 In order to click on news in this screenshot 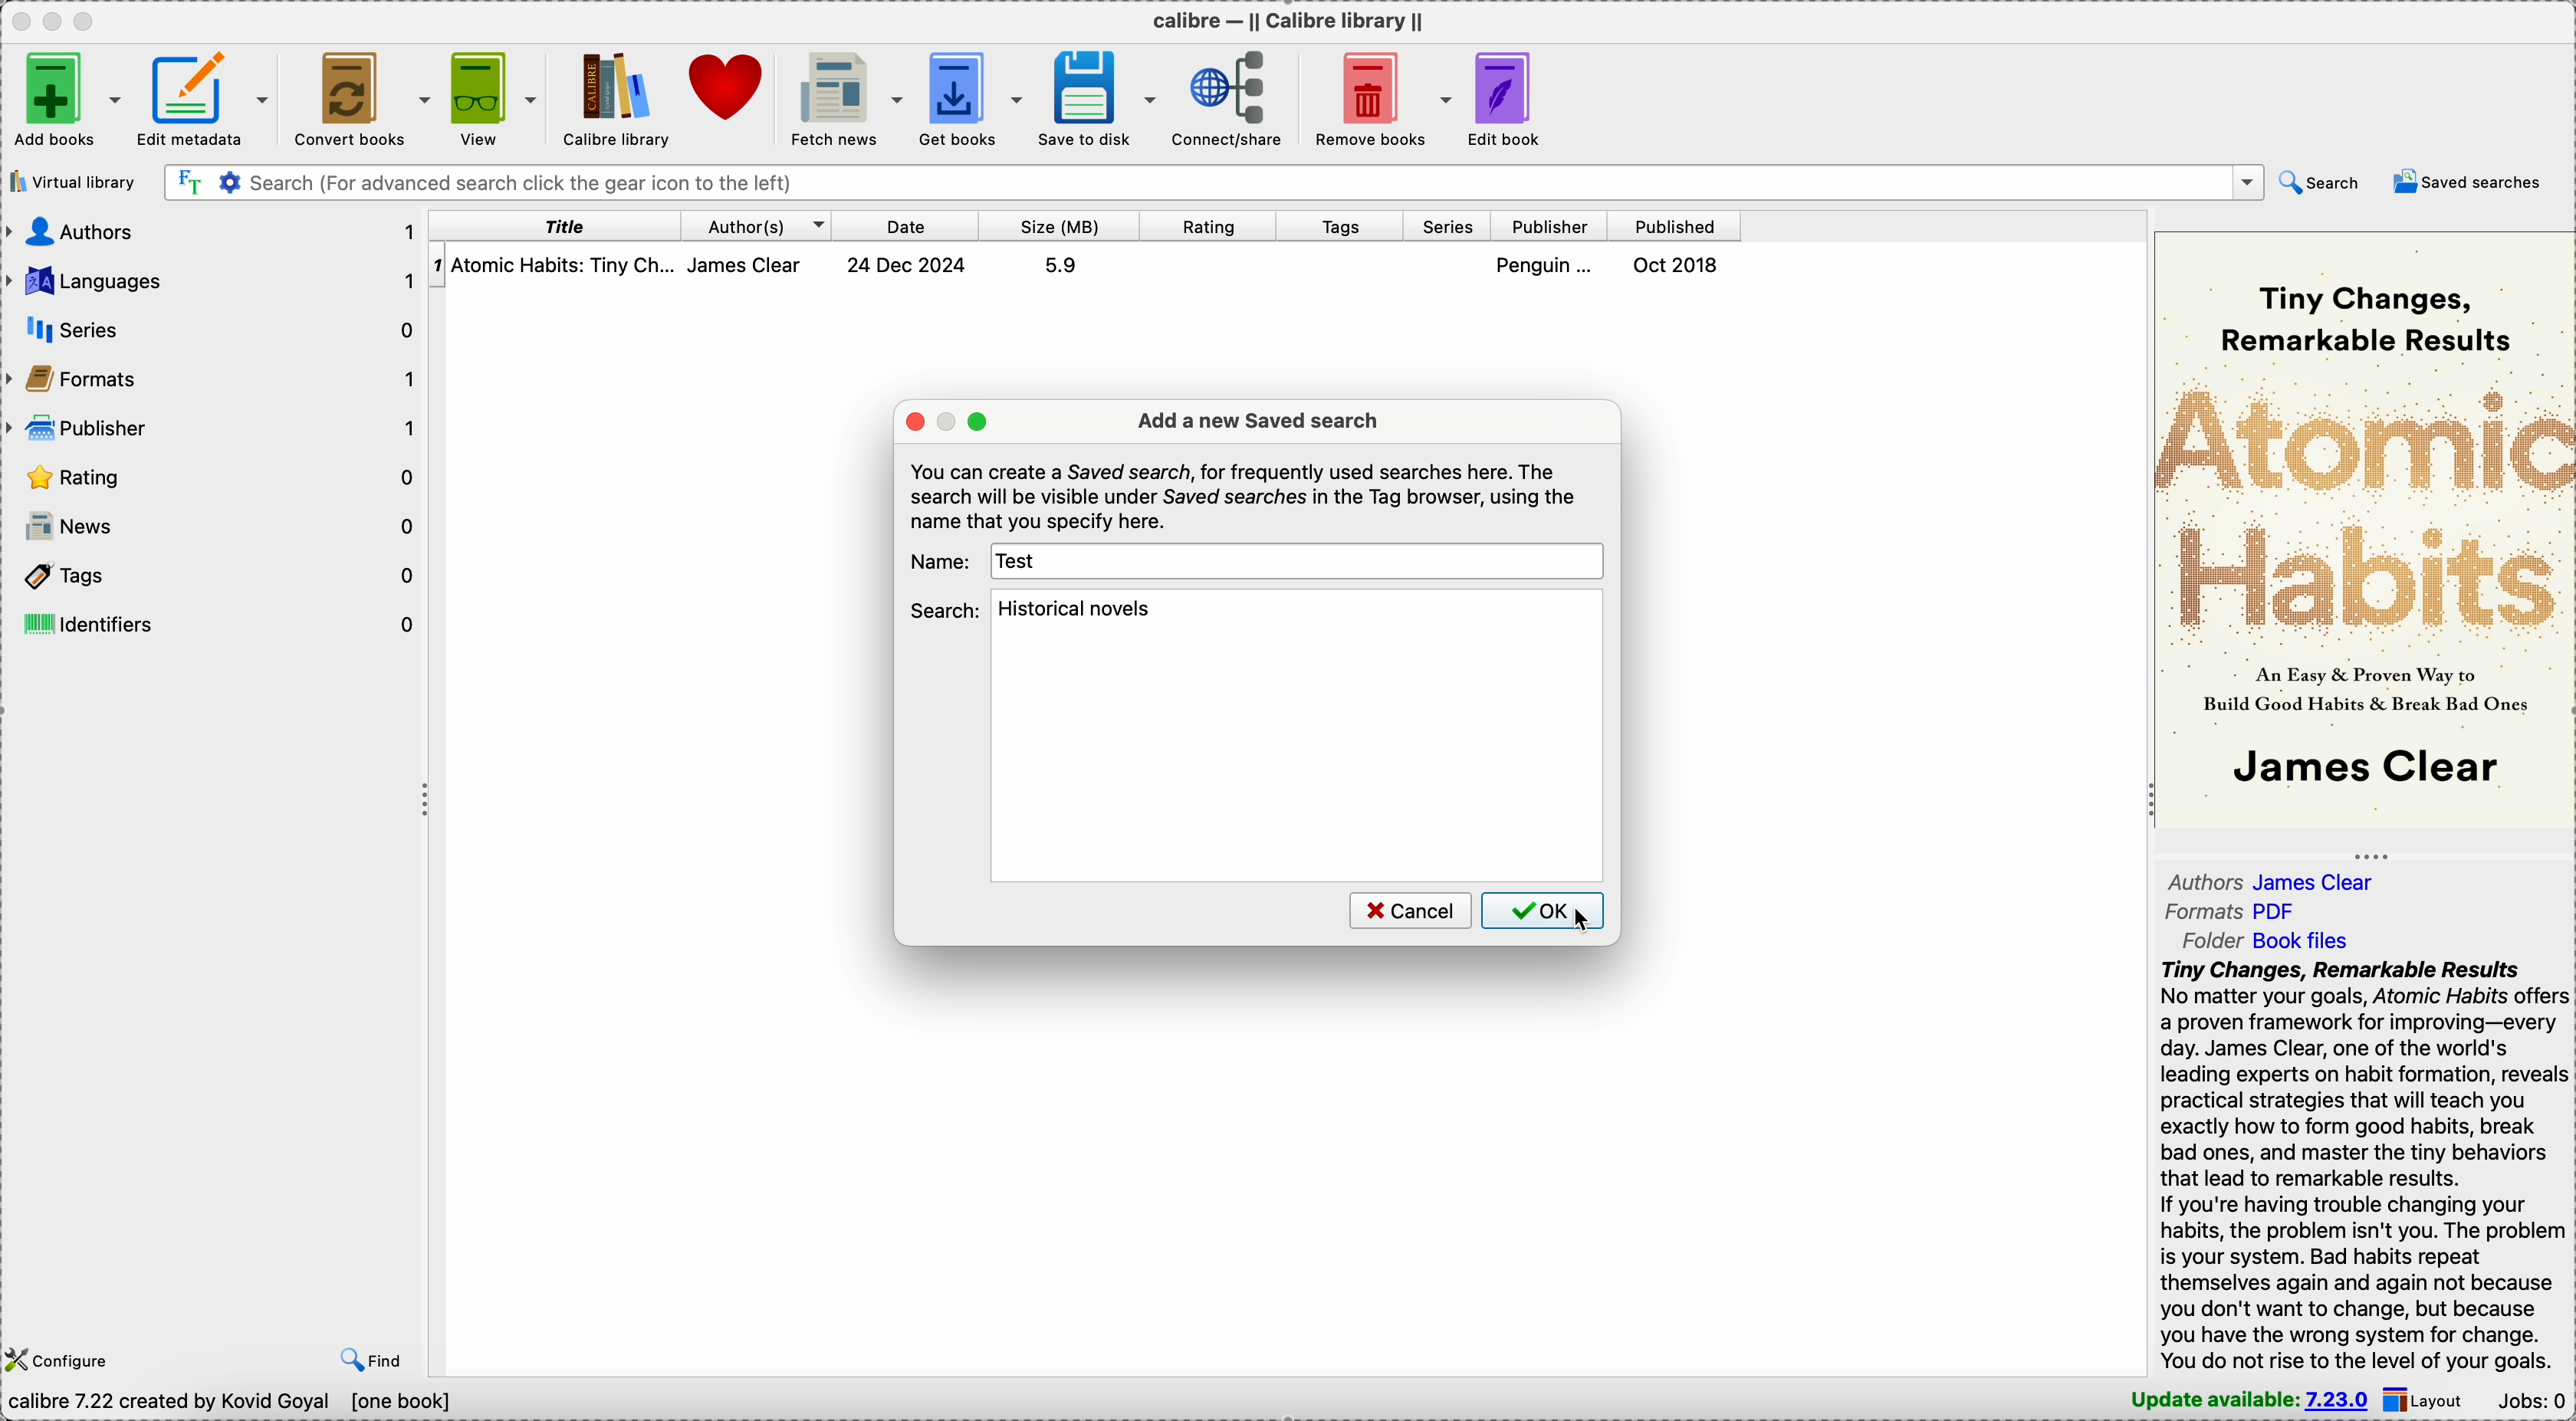, I will do `click(214, 527)`.